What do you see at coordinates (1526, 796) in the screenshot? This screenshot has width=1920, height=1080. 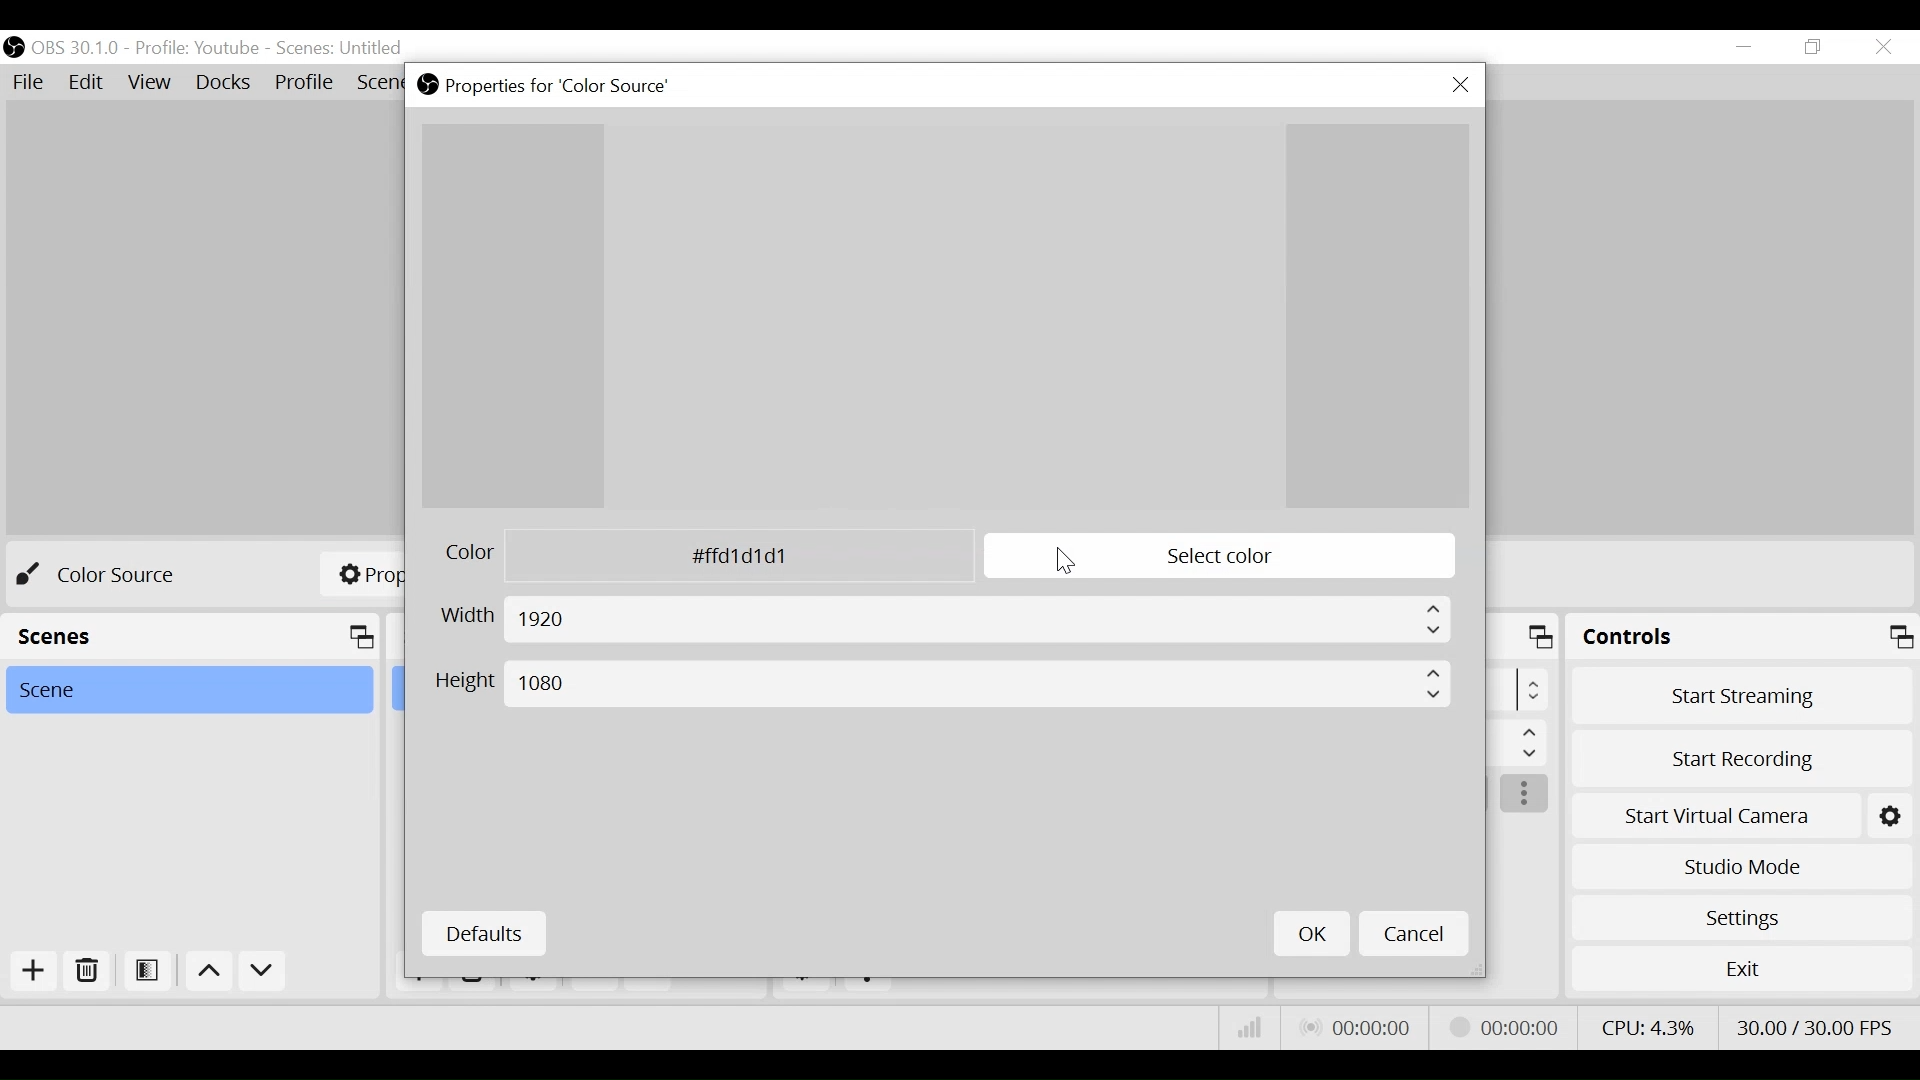 I see `more options` at bounding box center [1526, 796].